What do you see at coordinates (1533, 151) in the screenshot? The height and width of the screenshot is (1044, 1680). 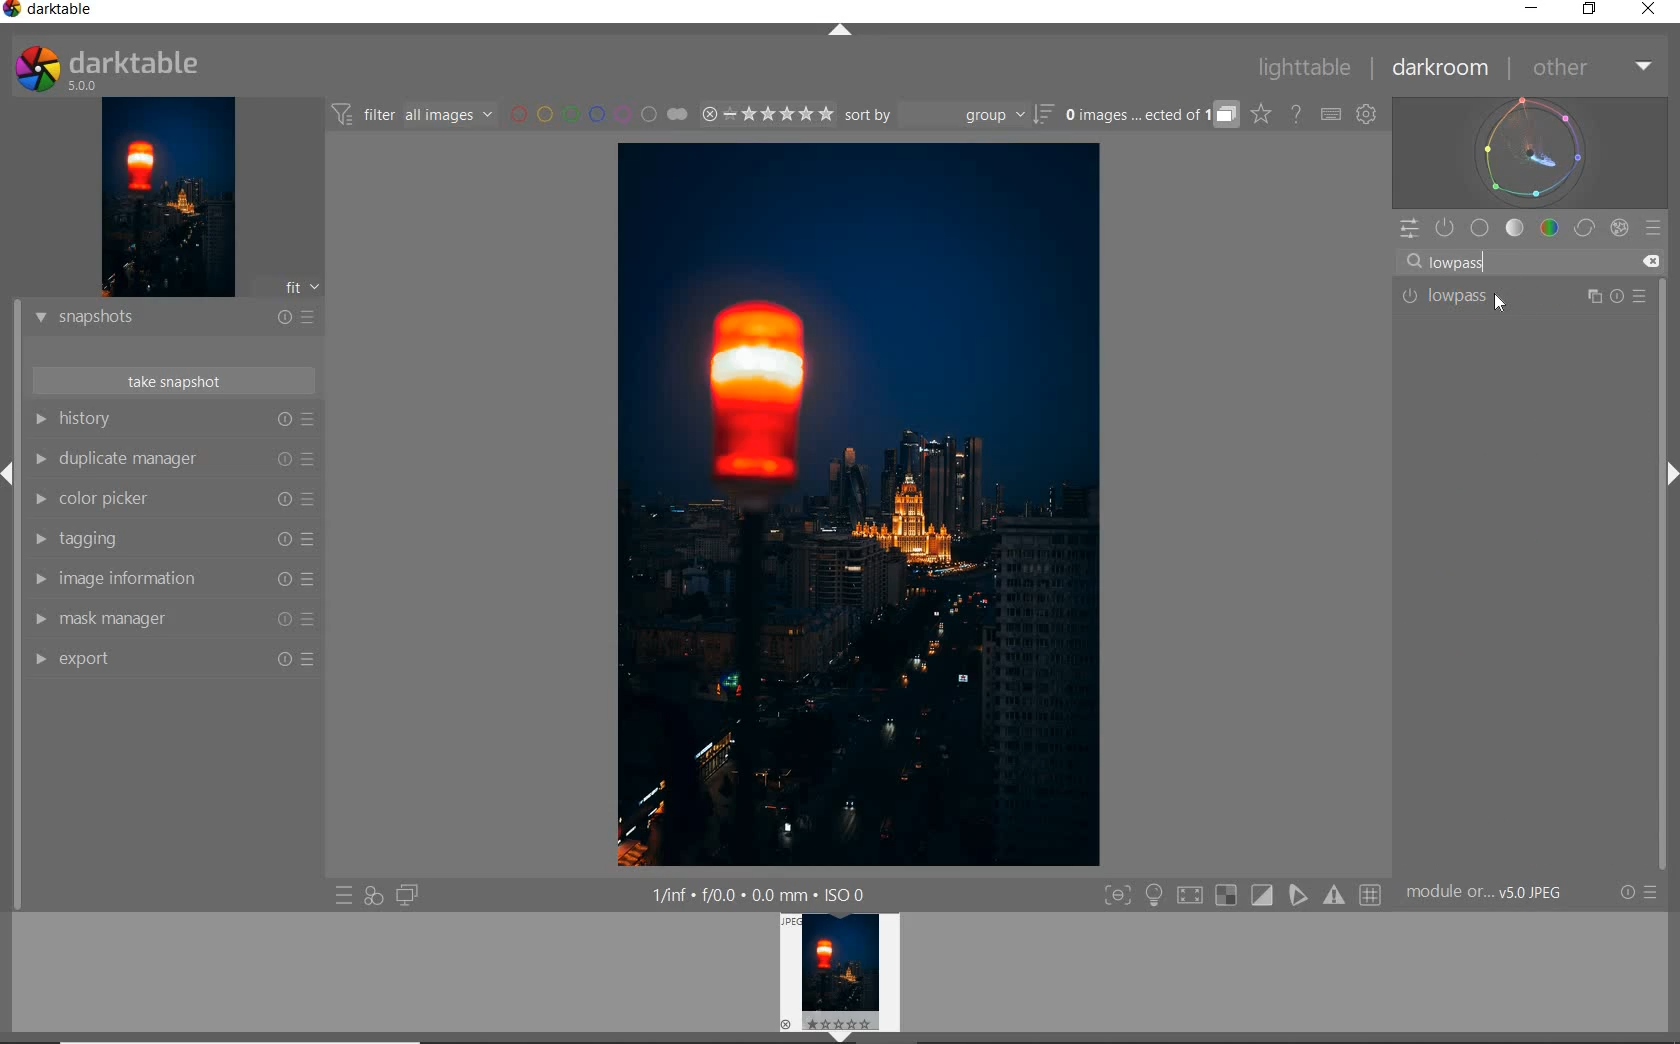 I see `WAVEFORM` at bounding box center [1533, 151].